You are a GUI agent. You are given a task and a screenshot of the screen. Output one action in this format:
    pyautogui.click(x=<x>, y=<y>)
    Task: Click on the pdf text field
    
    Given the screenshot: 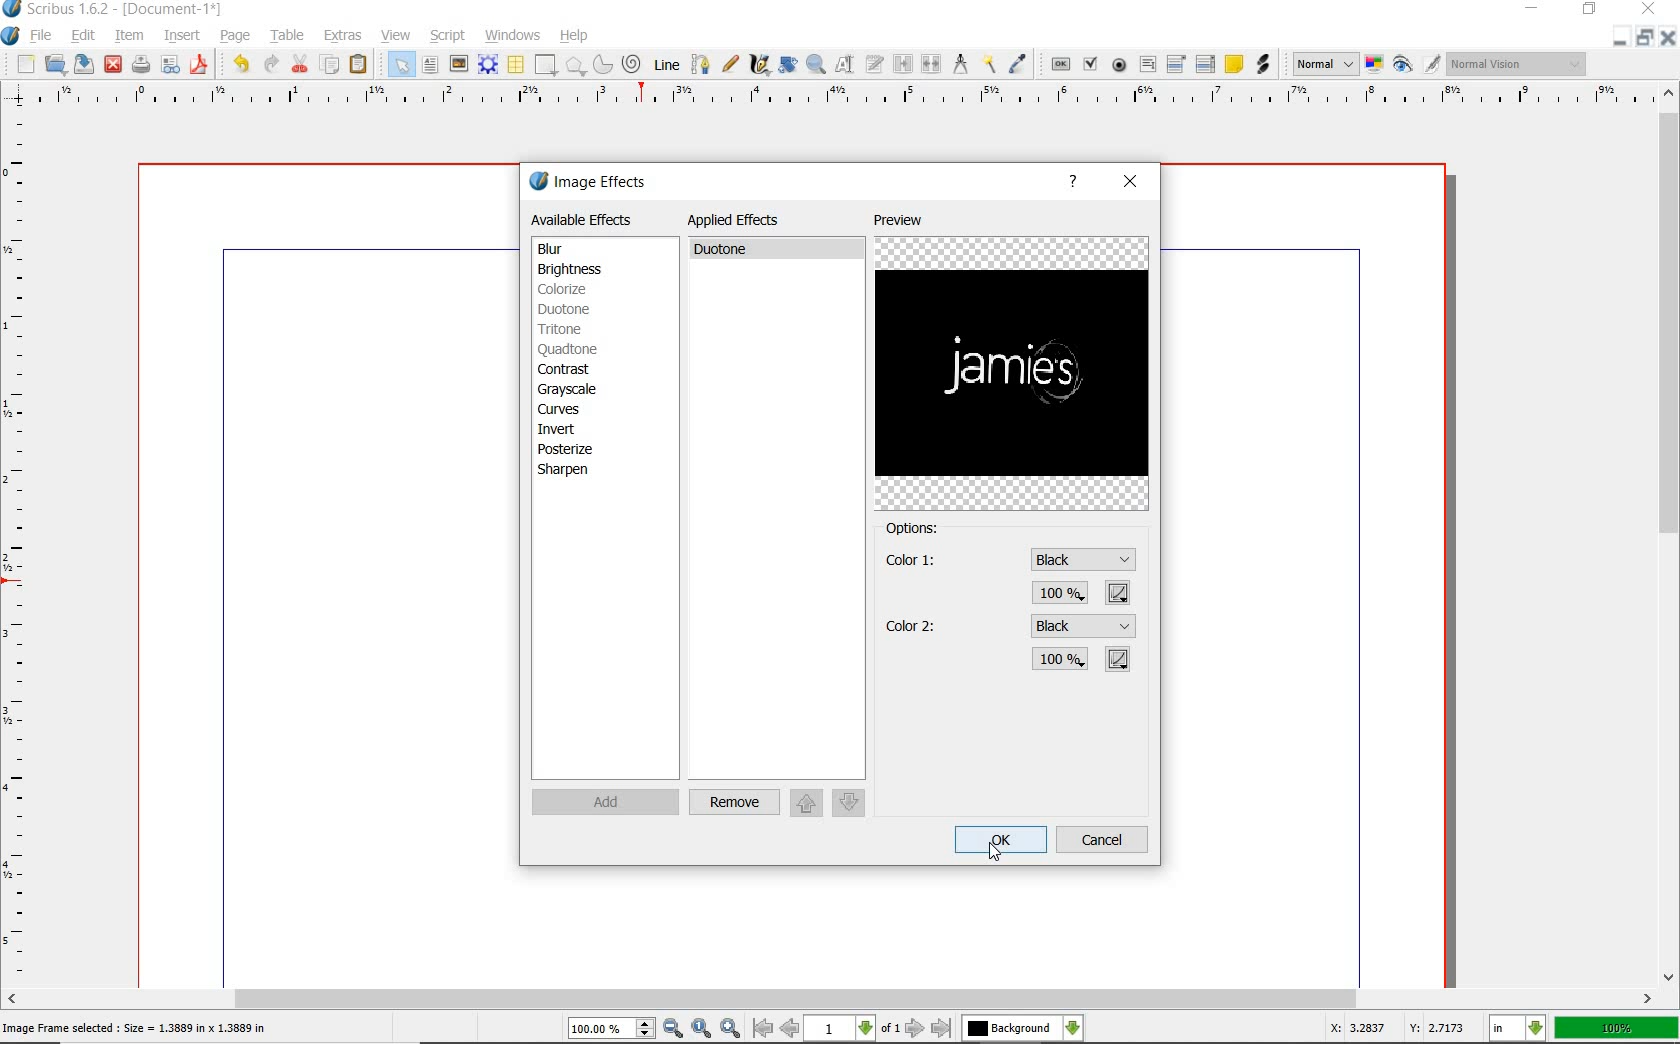 What is the action you would take?
    pyautogui.click(x=1147, y=65)
    